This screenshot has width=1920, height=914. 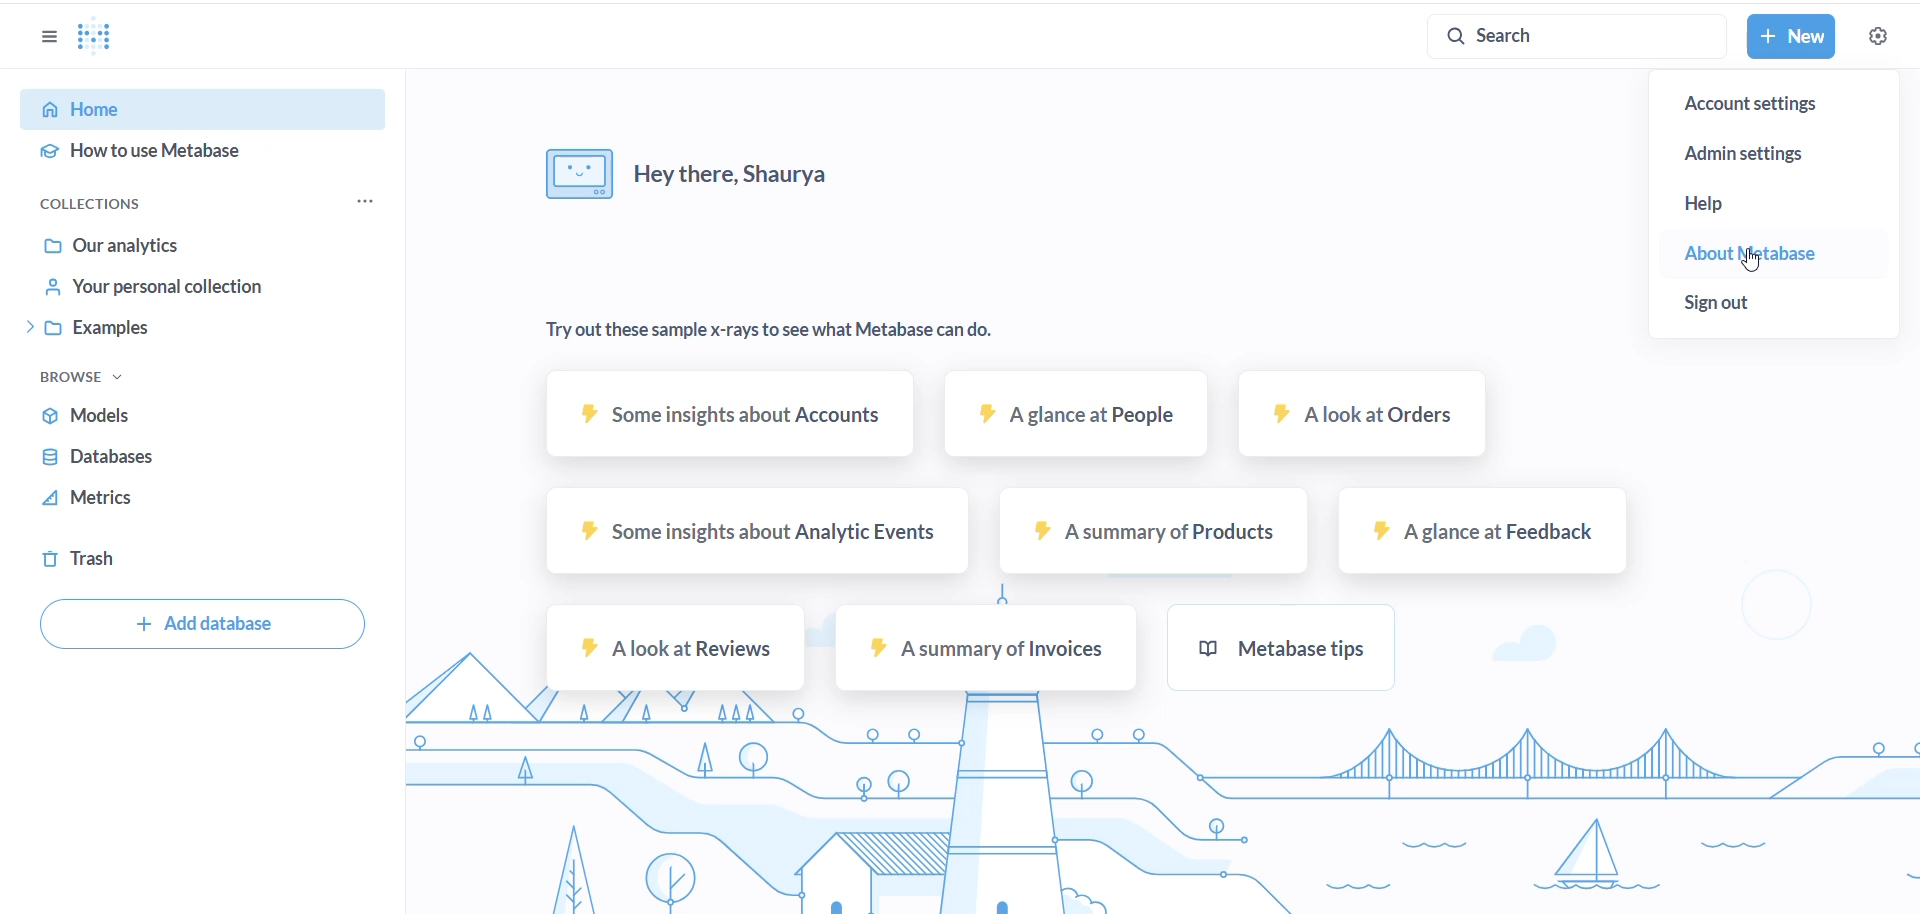 What do you see at coordinates (1071, 420) in the screenshot?
I see `A glance at people sample` at bounding box center [1071, 420].